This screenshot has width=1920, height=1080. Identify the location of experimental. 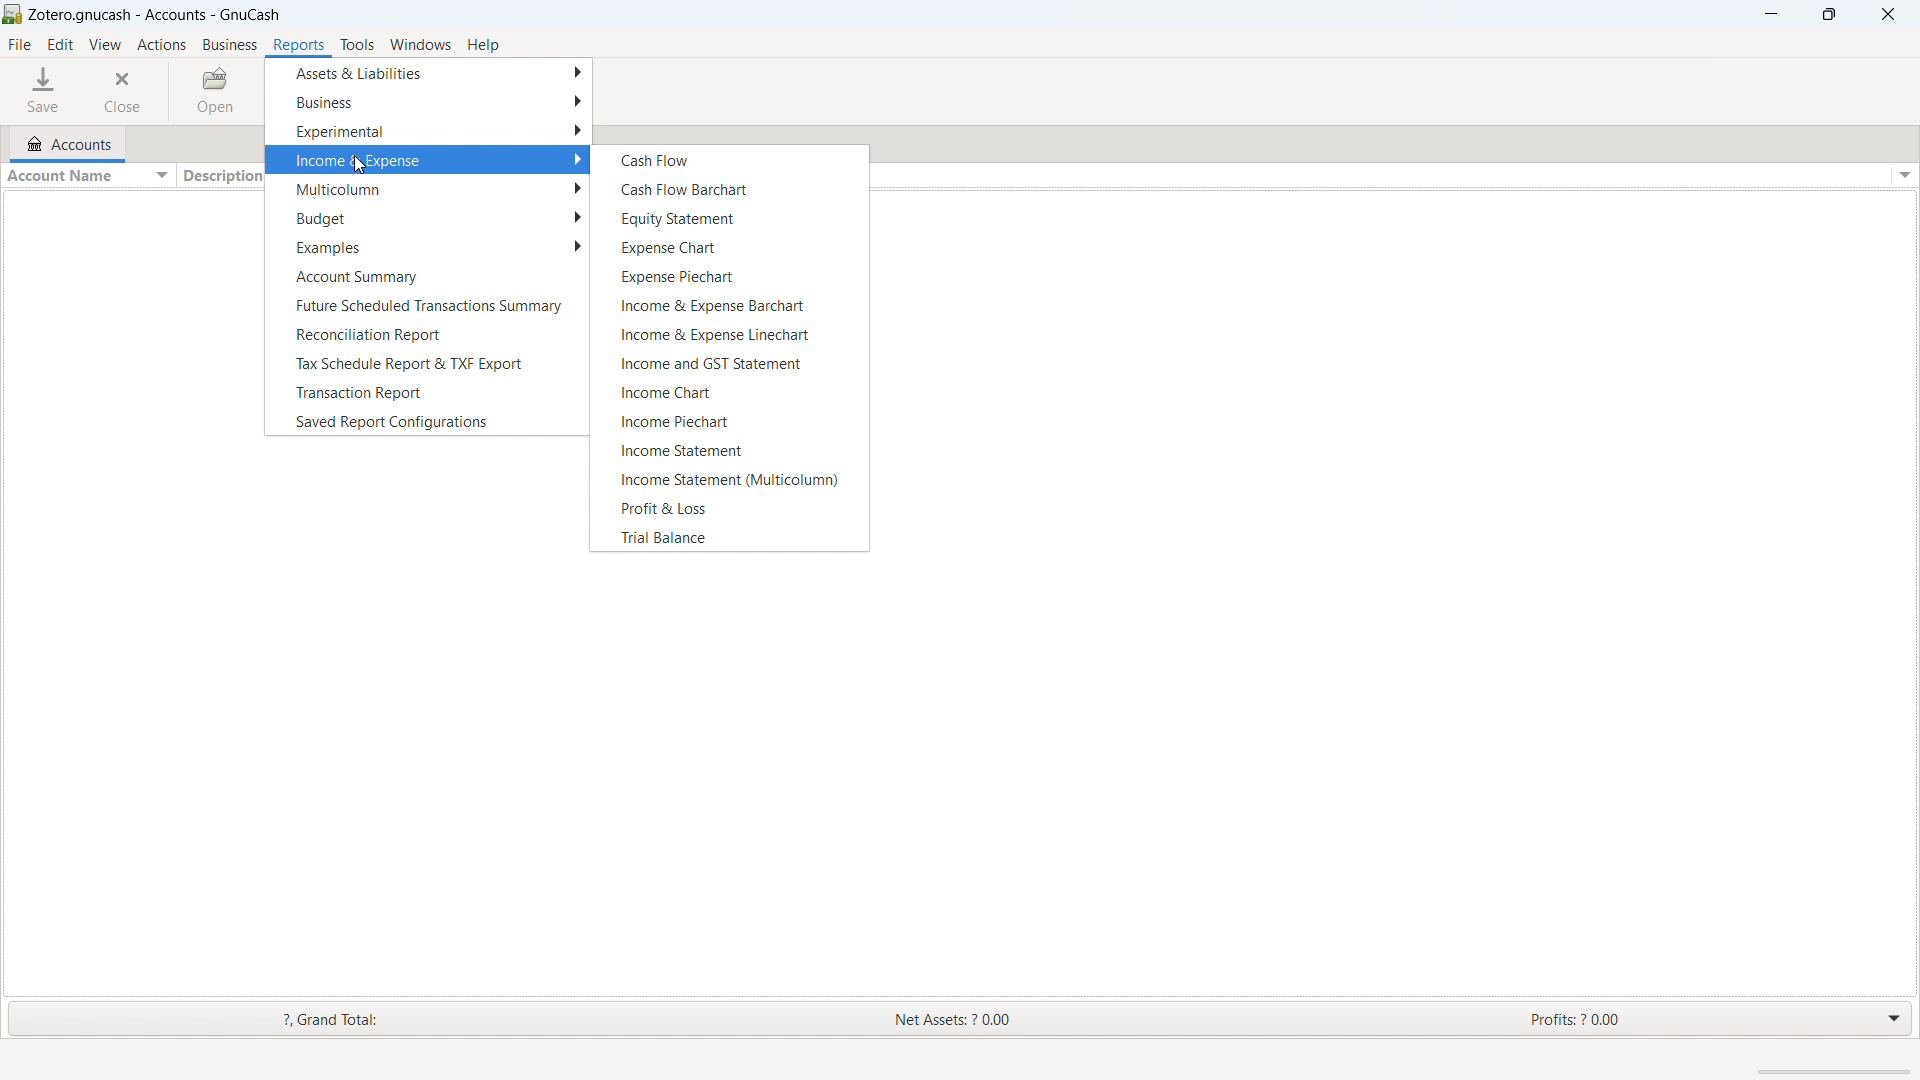
(430, 131).